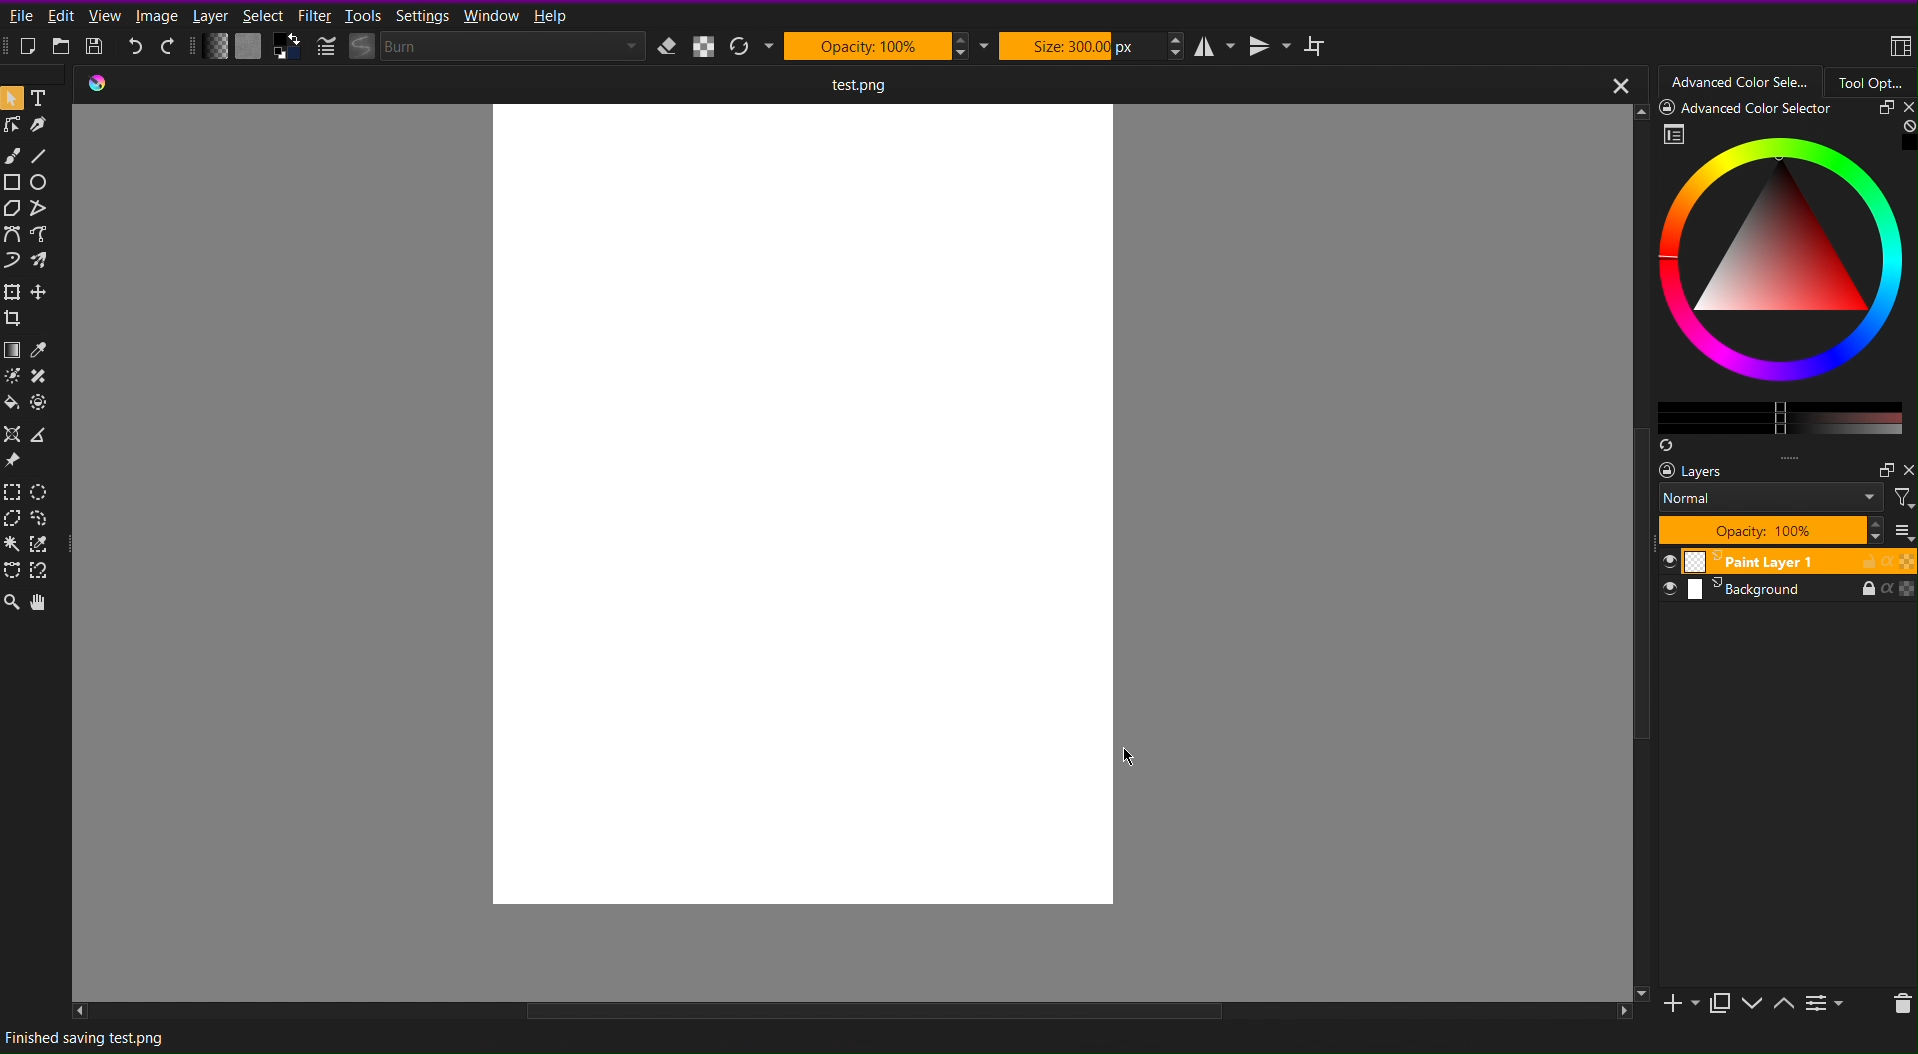 The width and height of the screenshot is (1918, 1054). Describe the element at coordinates (169, 48) in the screenshot. I see `Redo` at that location.